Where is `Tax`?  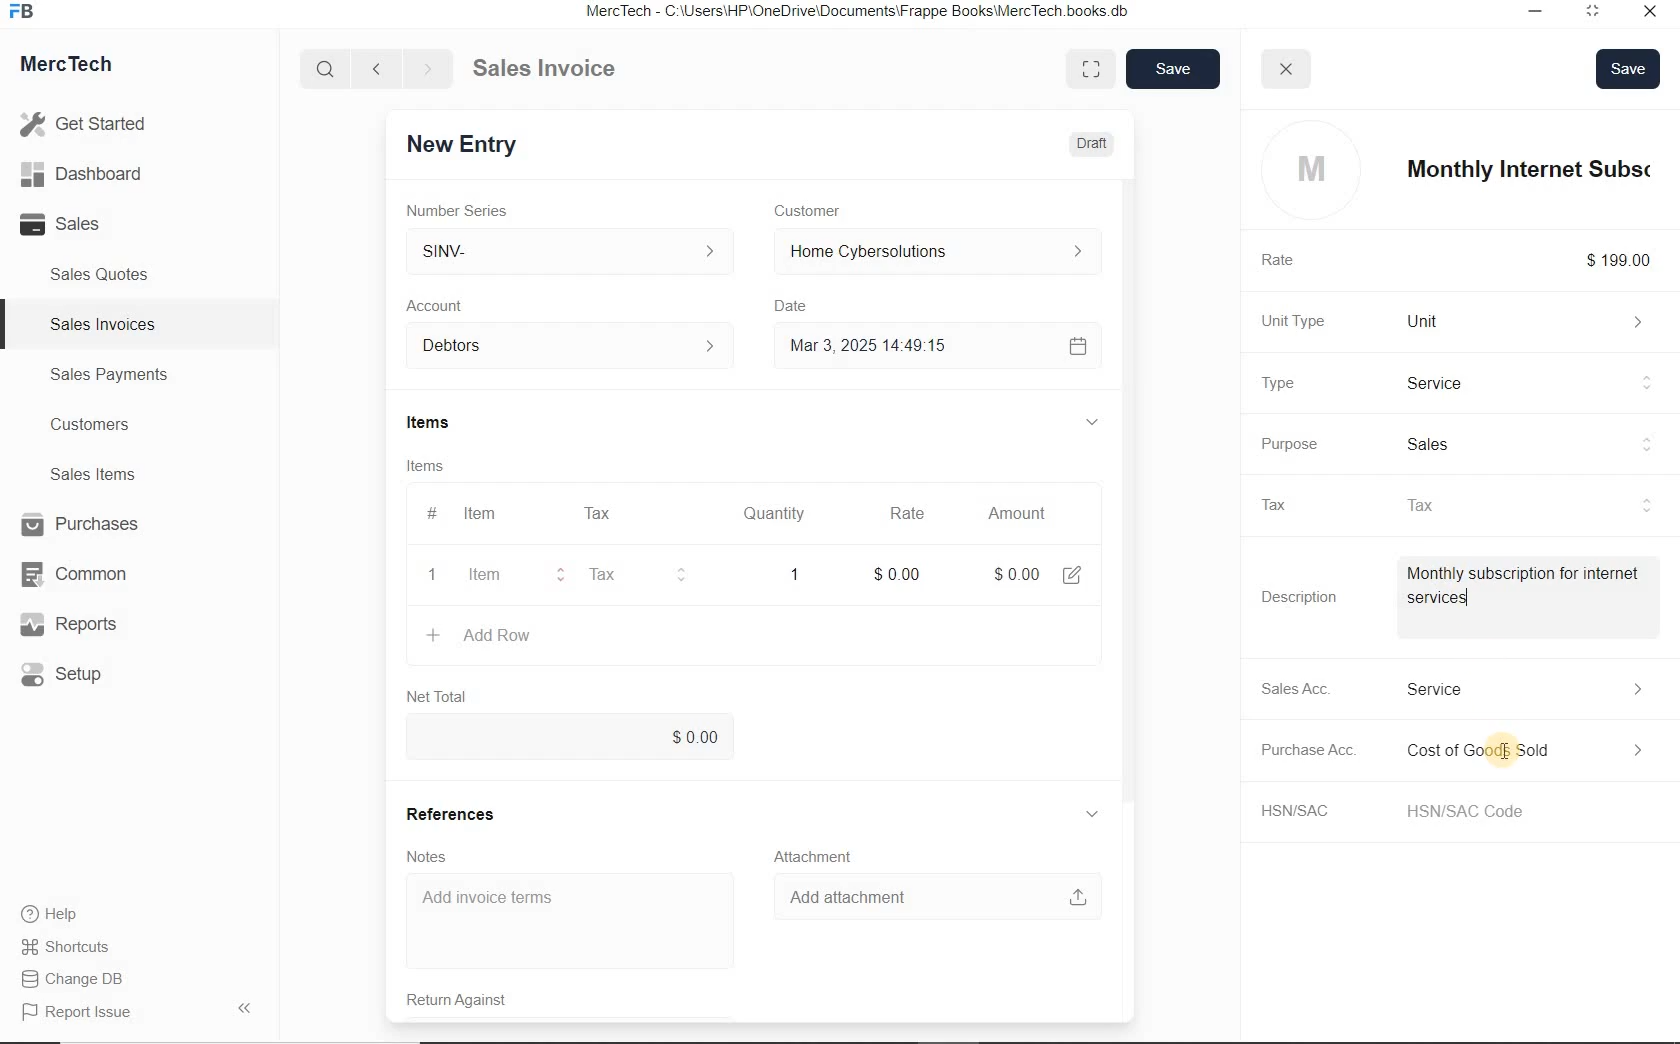
Tax is located at coordinates (597, 513).